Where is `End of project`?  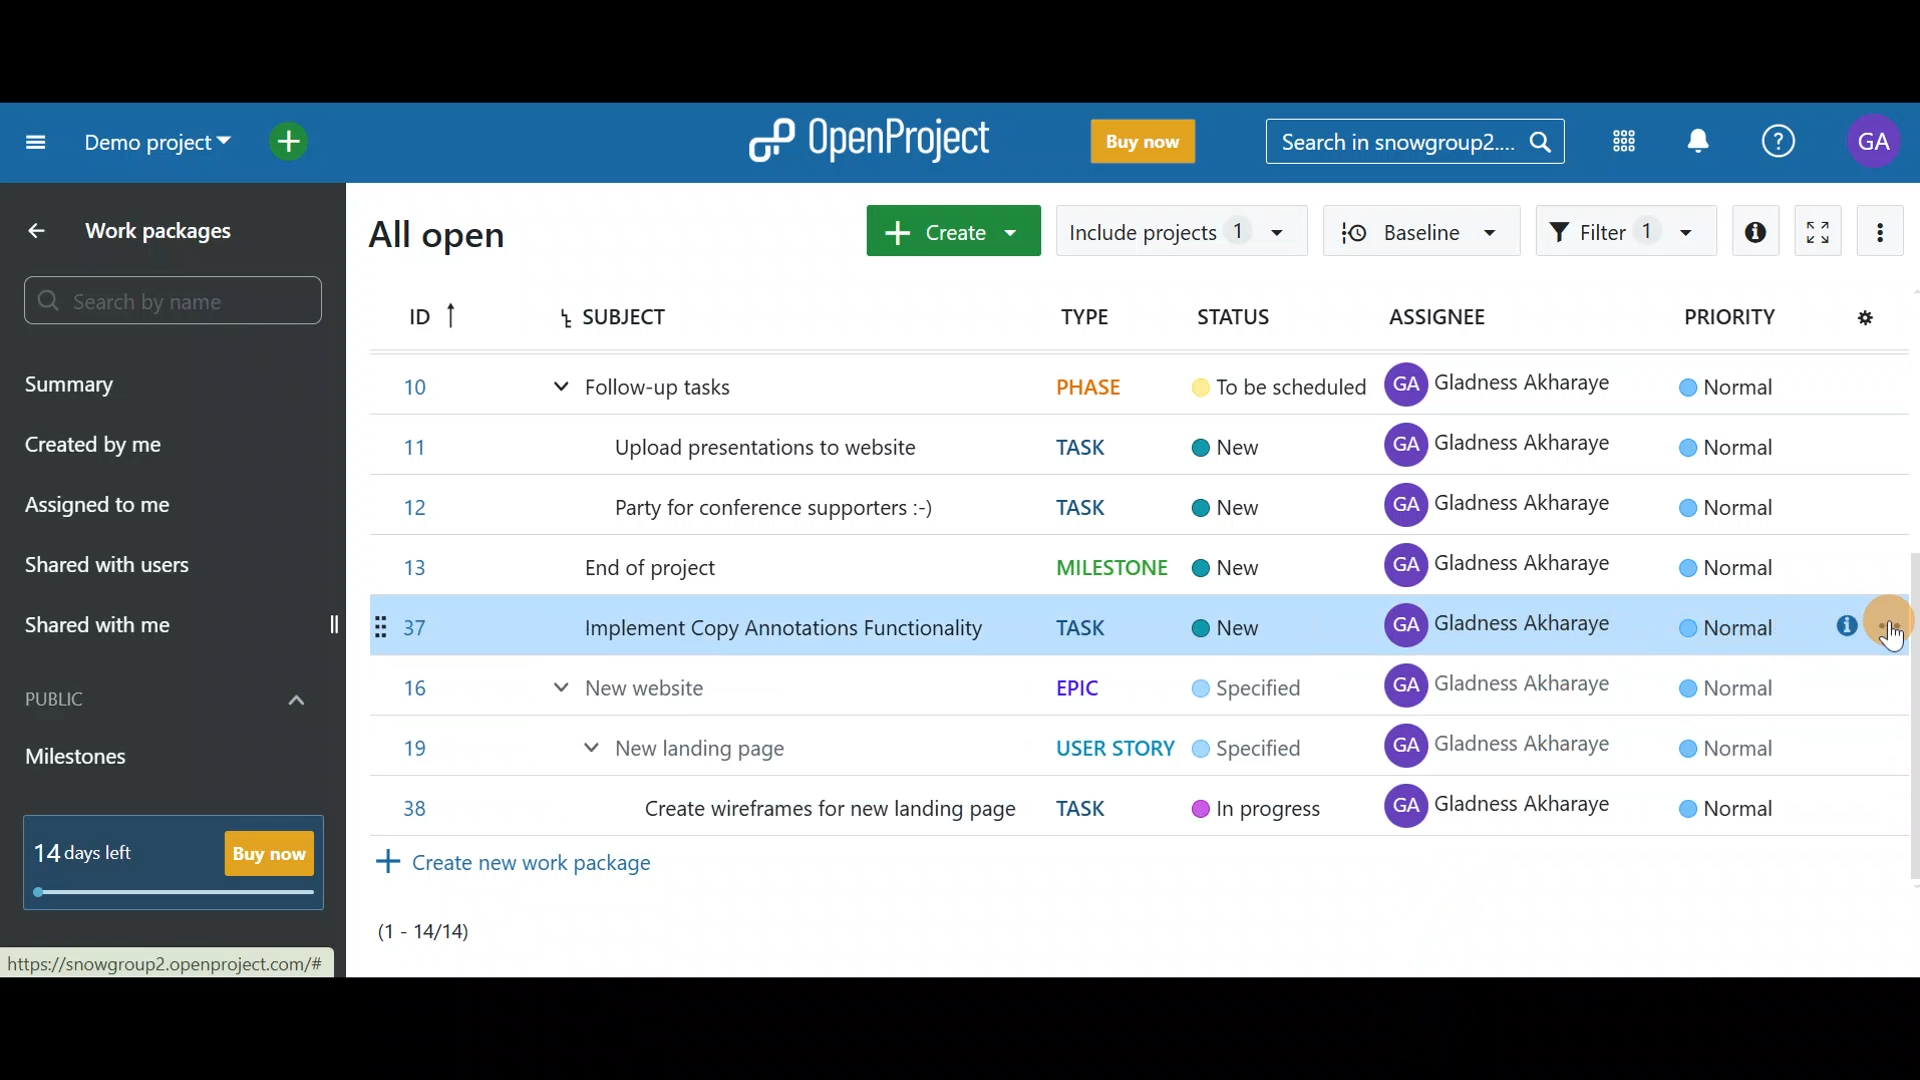
End of project is located at coordinates (652, 569).